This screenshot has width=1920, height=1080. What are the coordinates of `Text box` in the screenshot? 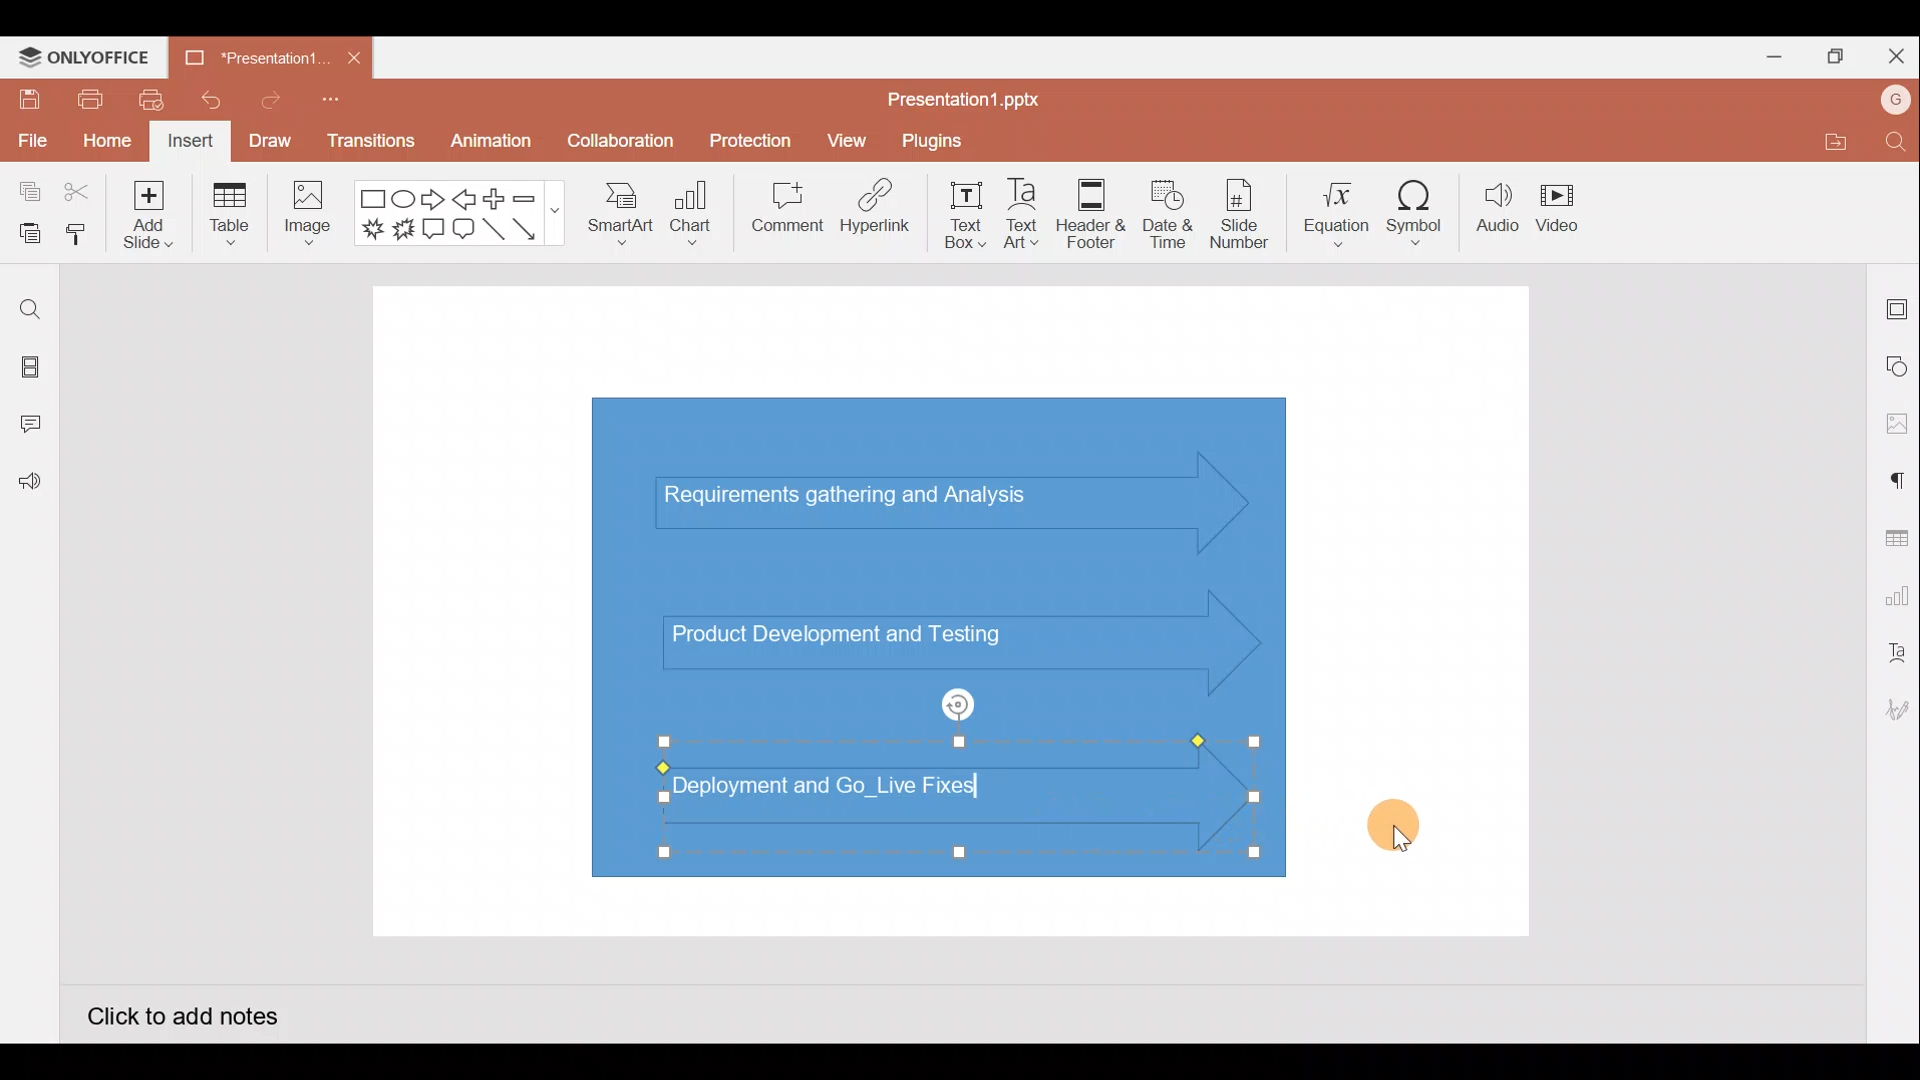 It's located at (967, 215).